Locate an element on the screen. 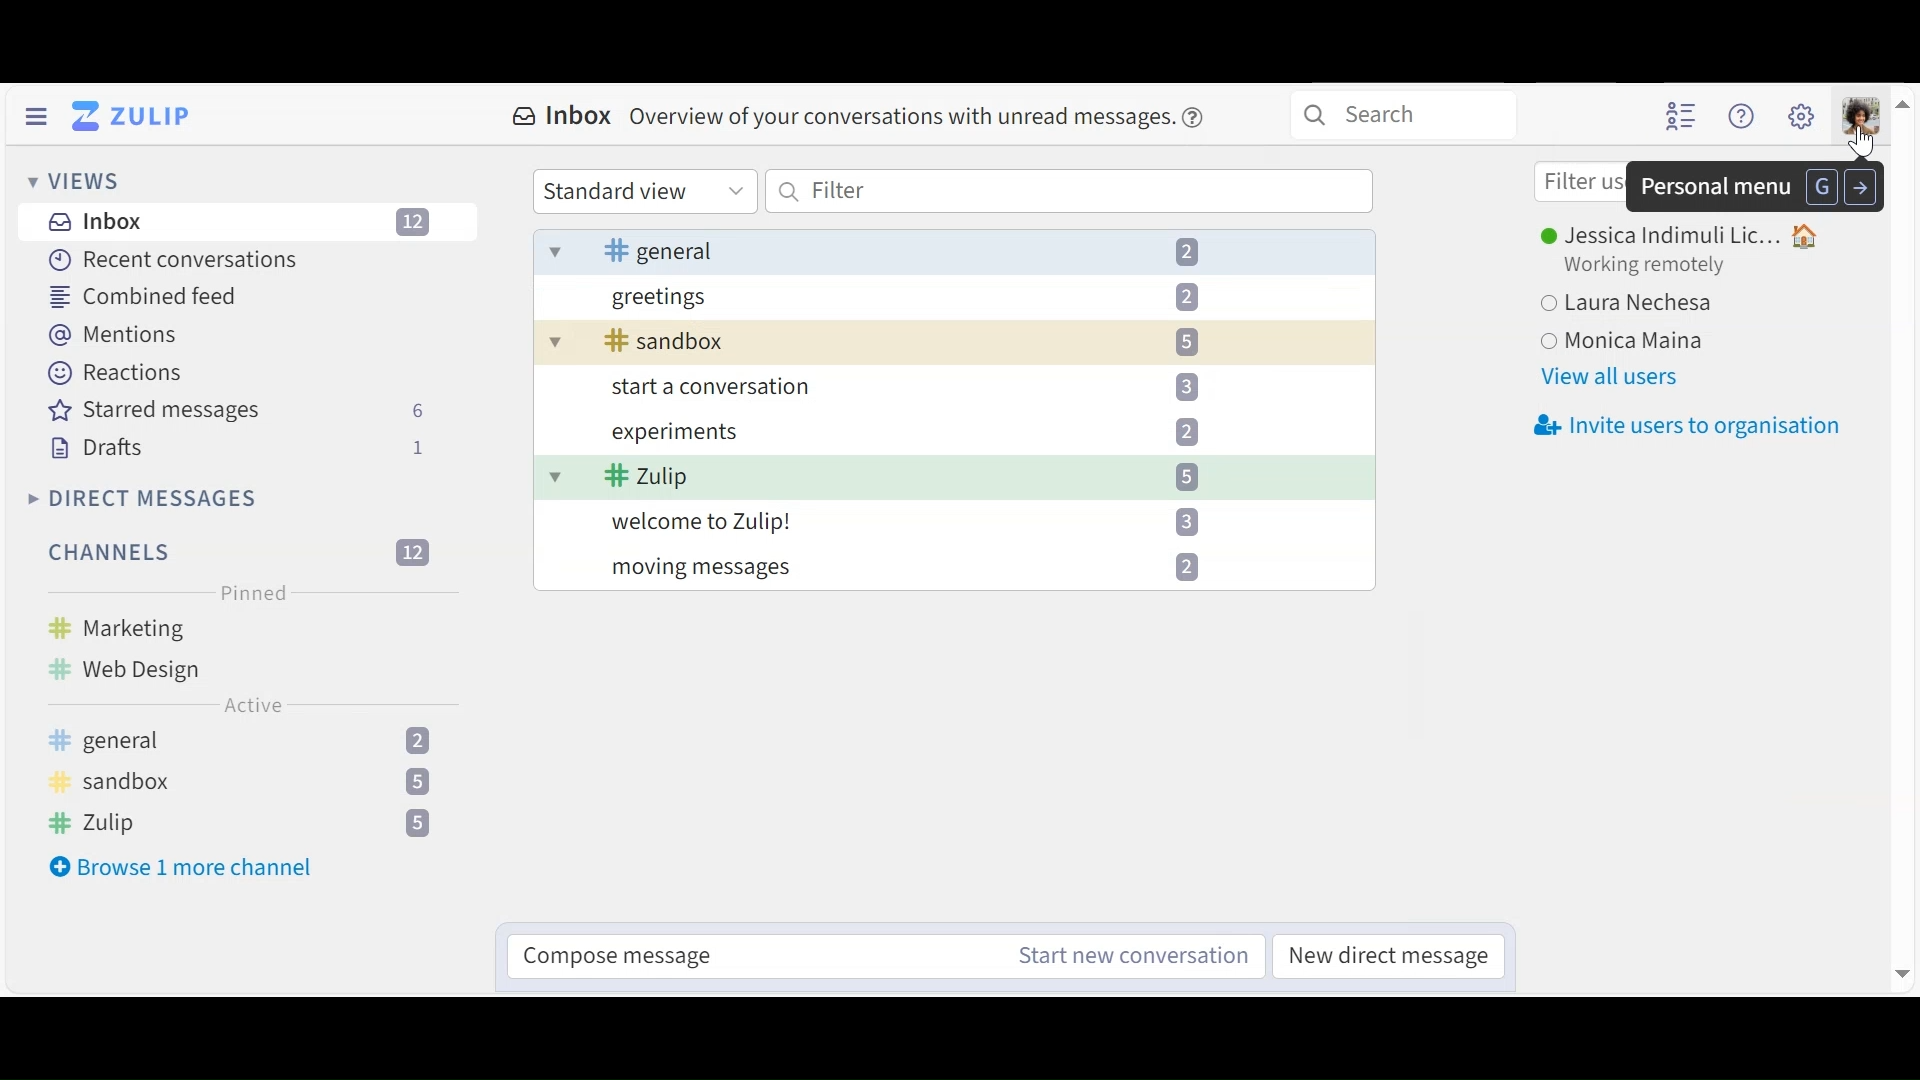 Image resolution: width=1920 pixels, height=1080 pixels. Hide user list is located at coordinates (1682, 115).